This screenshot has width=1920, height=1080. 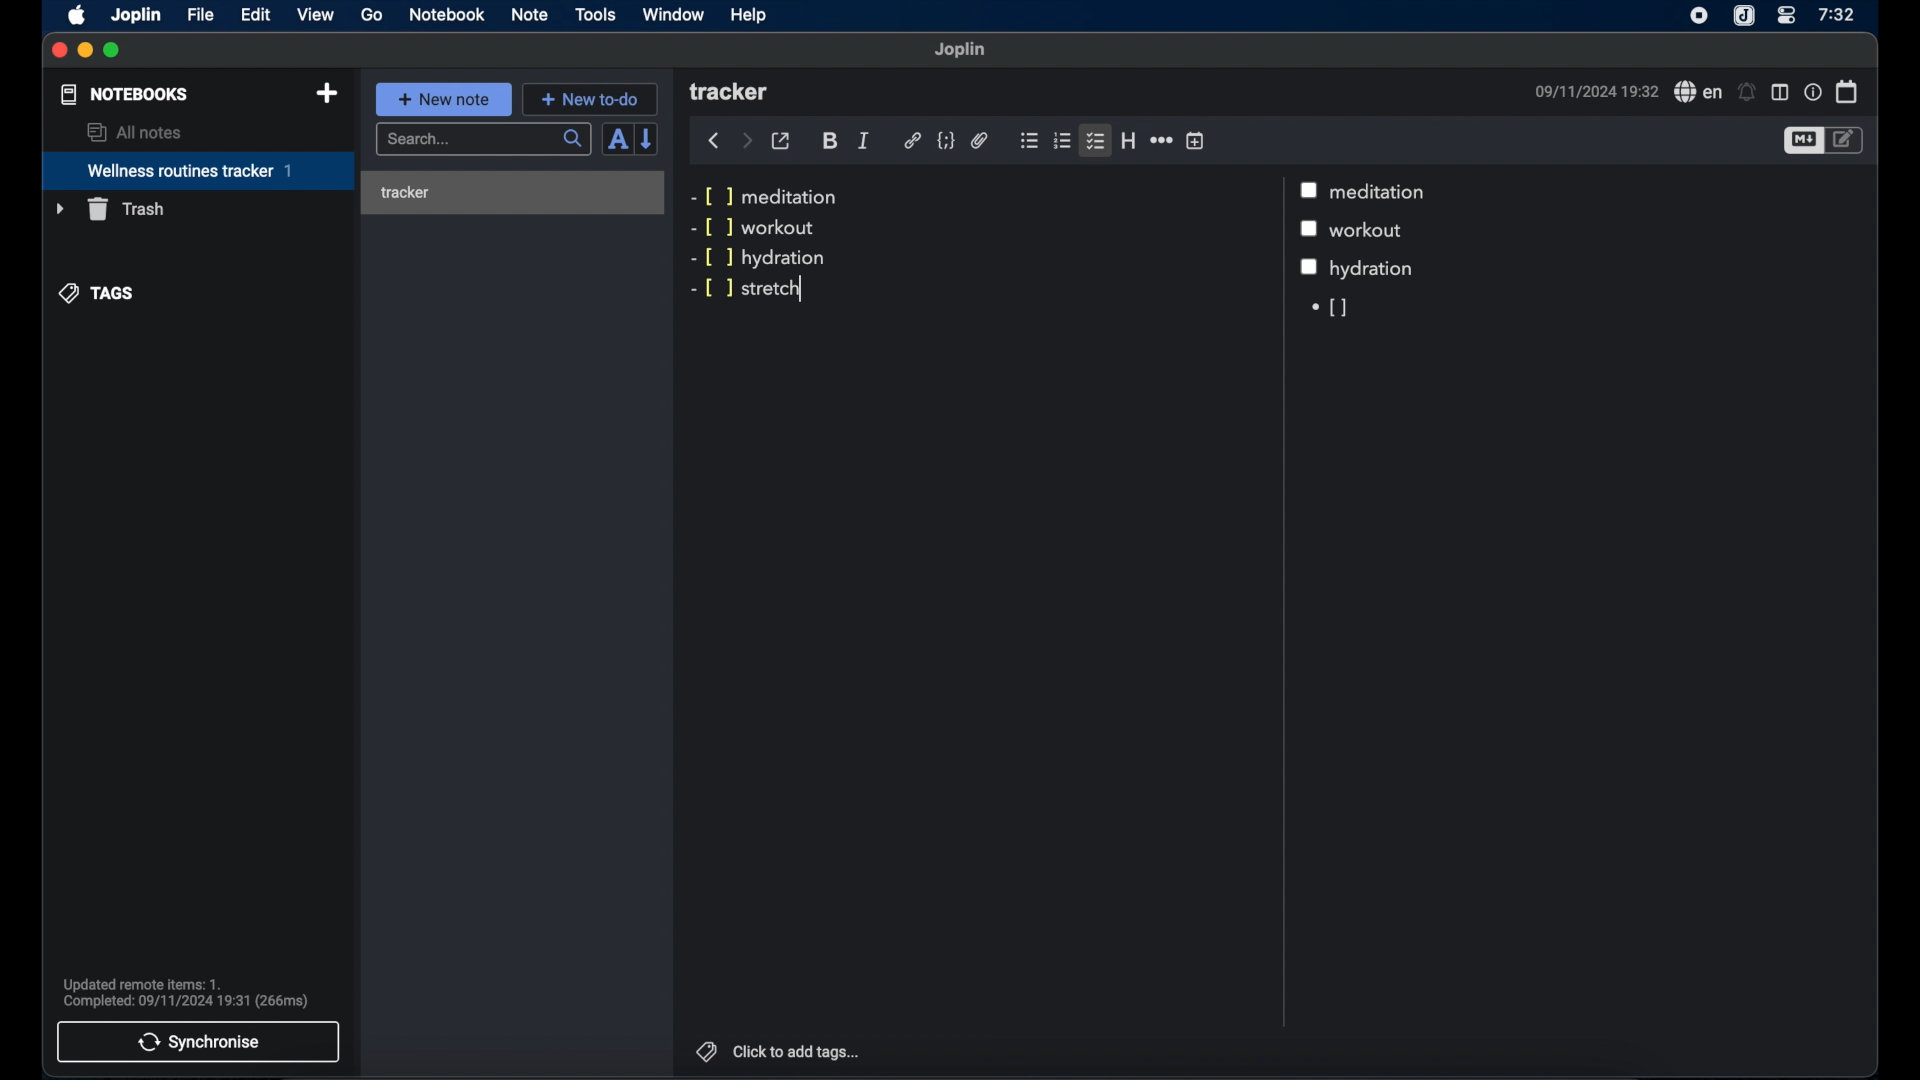 What do you see at coordinates (753, 229) in the screenshot?
I see `-[ ] workout` at bounding box center [753, 229].